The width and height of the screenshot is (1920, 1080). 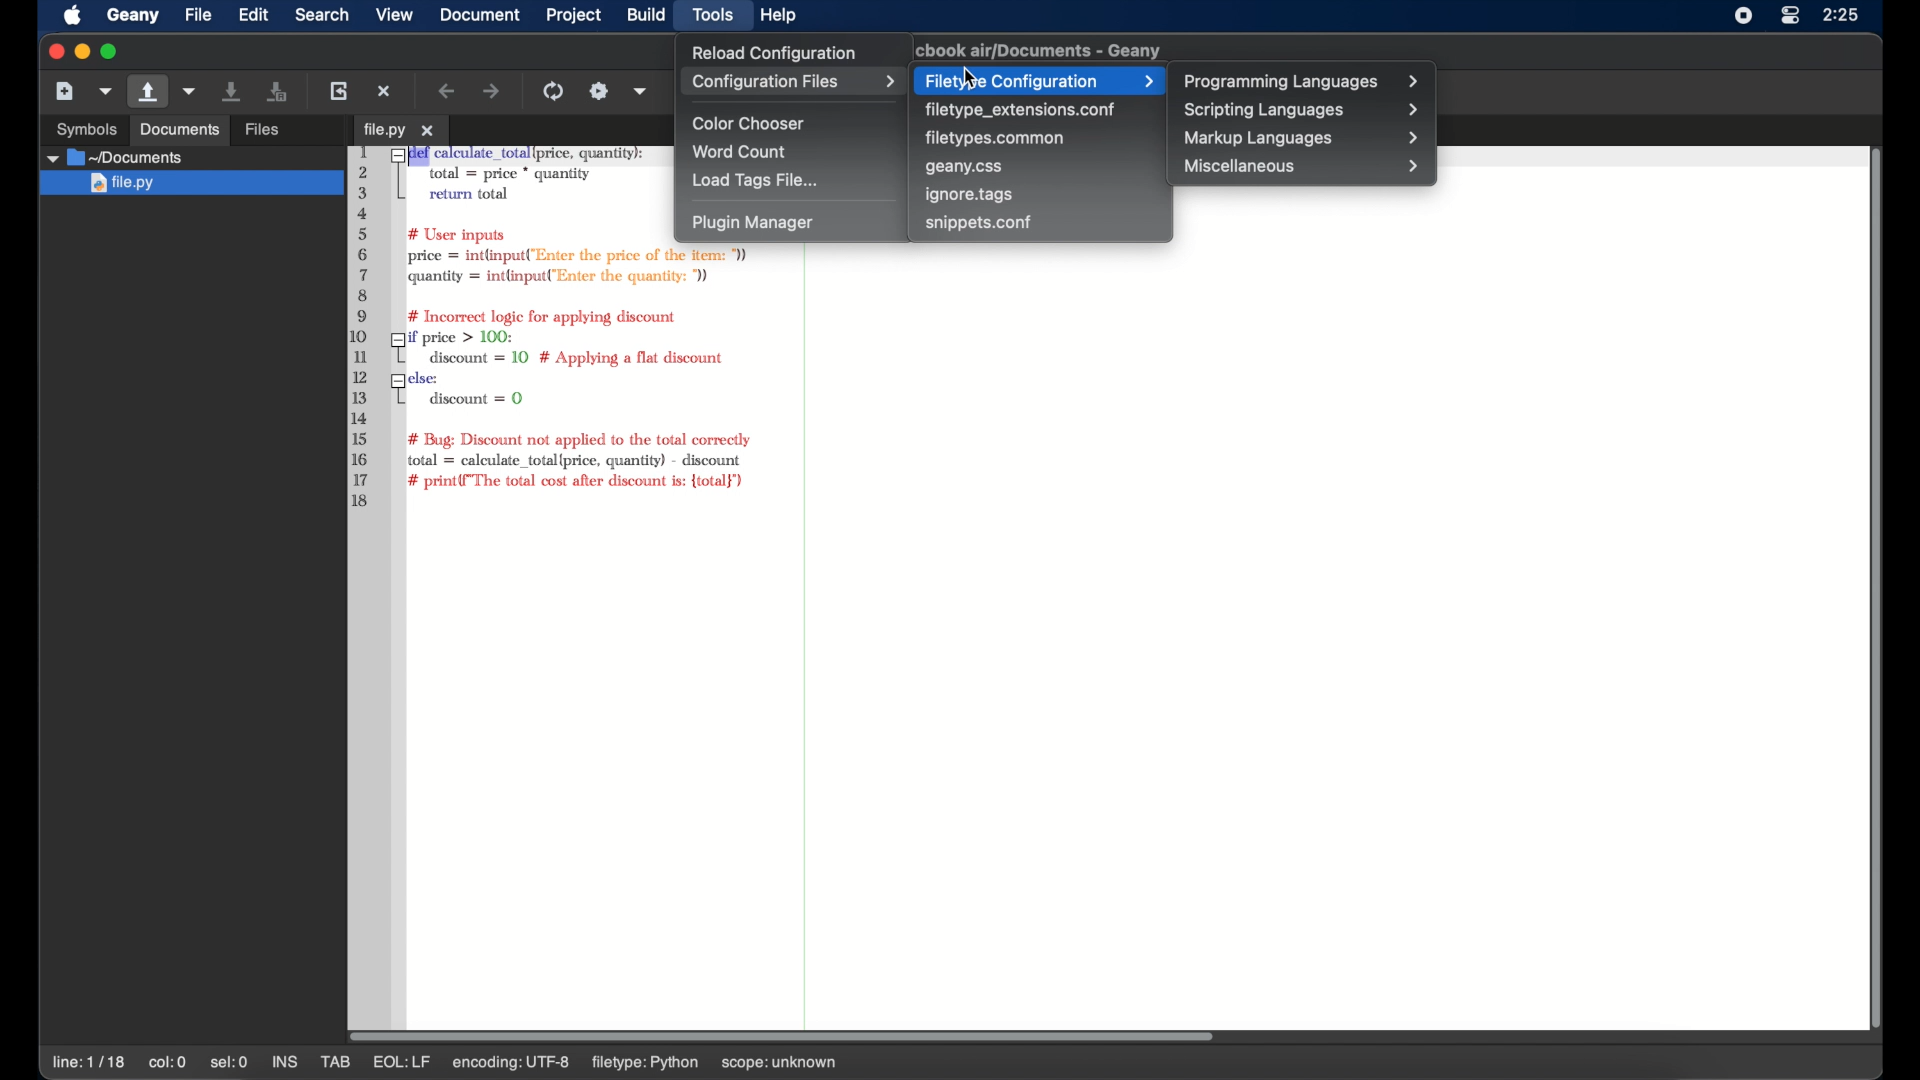 What do you see at coordinates (254, 14) in the screenshot?
I see `edit` at bounding box center [254, 14].